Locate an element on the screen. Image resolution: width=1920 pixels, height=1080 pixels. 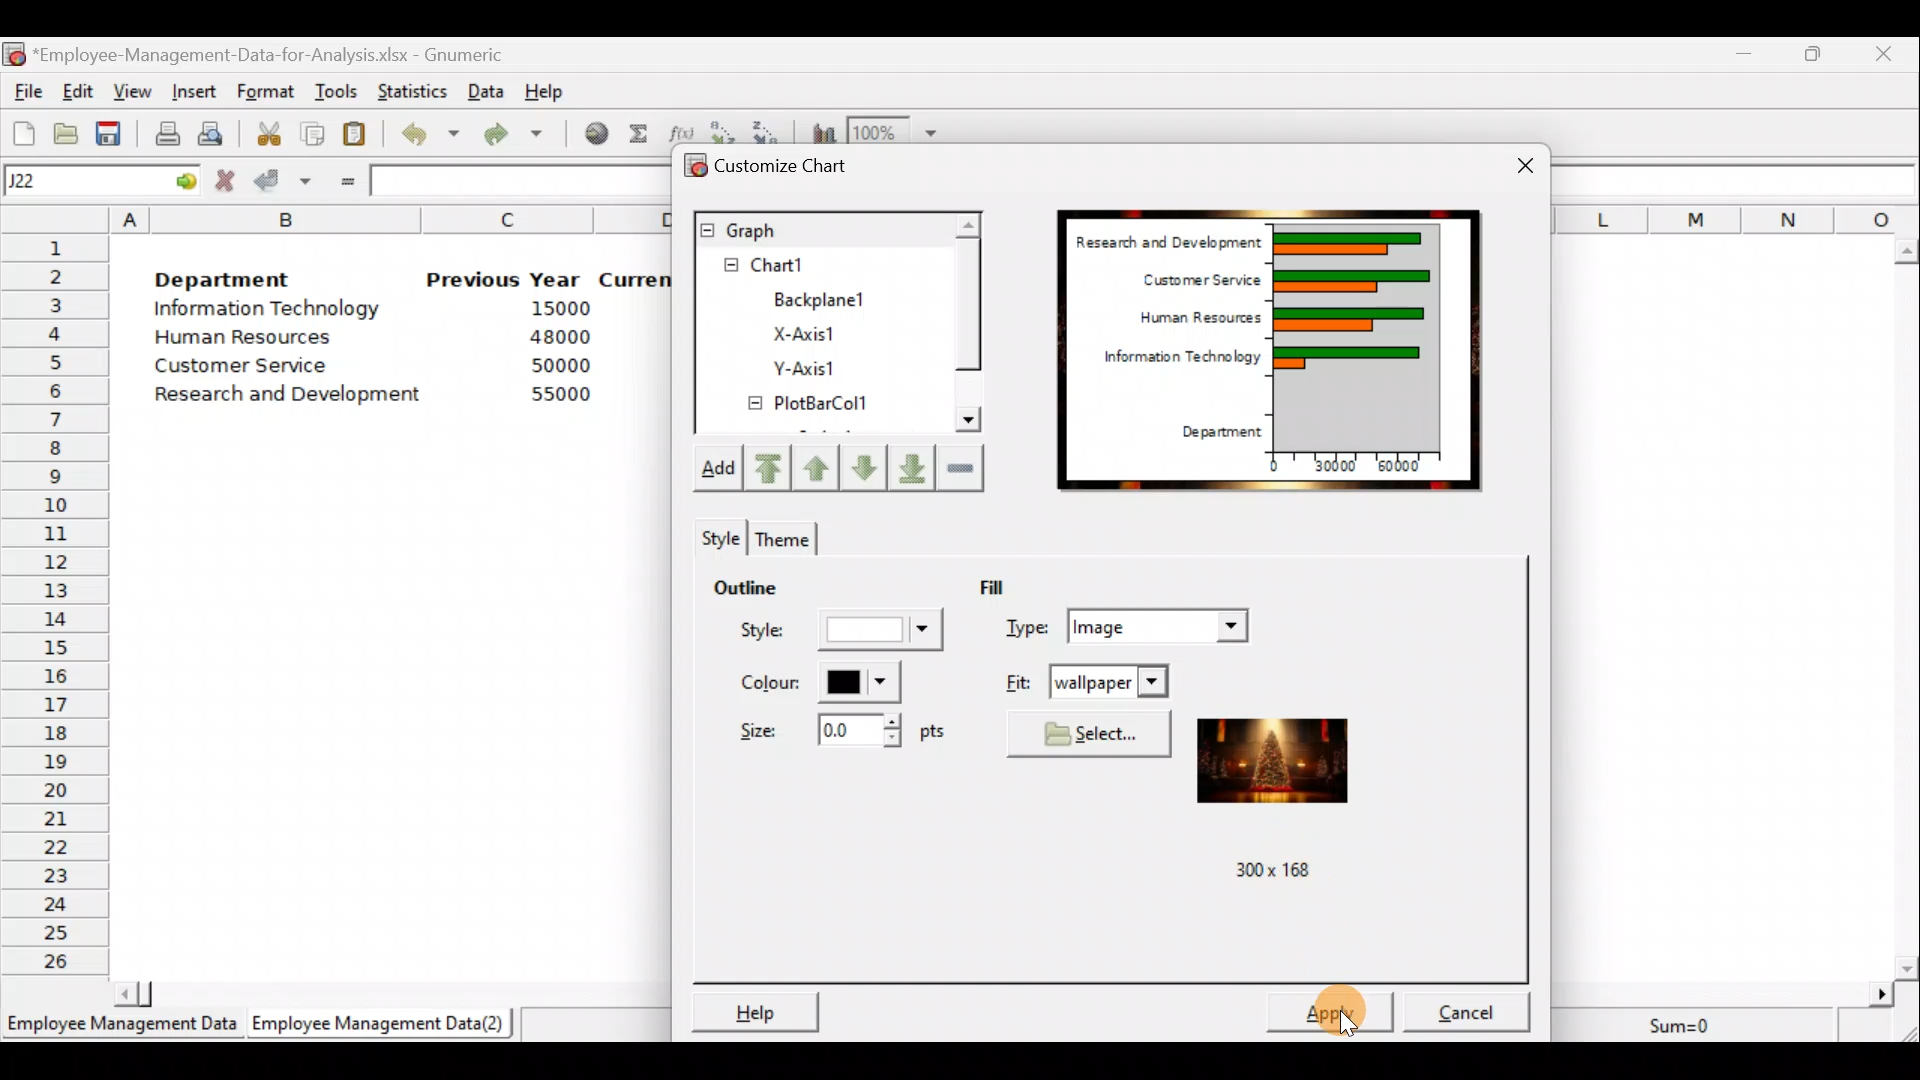
Sum=0 is located at coordinates (1687, 1021).